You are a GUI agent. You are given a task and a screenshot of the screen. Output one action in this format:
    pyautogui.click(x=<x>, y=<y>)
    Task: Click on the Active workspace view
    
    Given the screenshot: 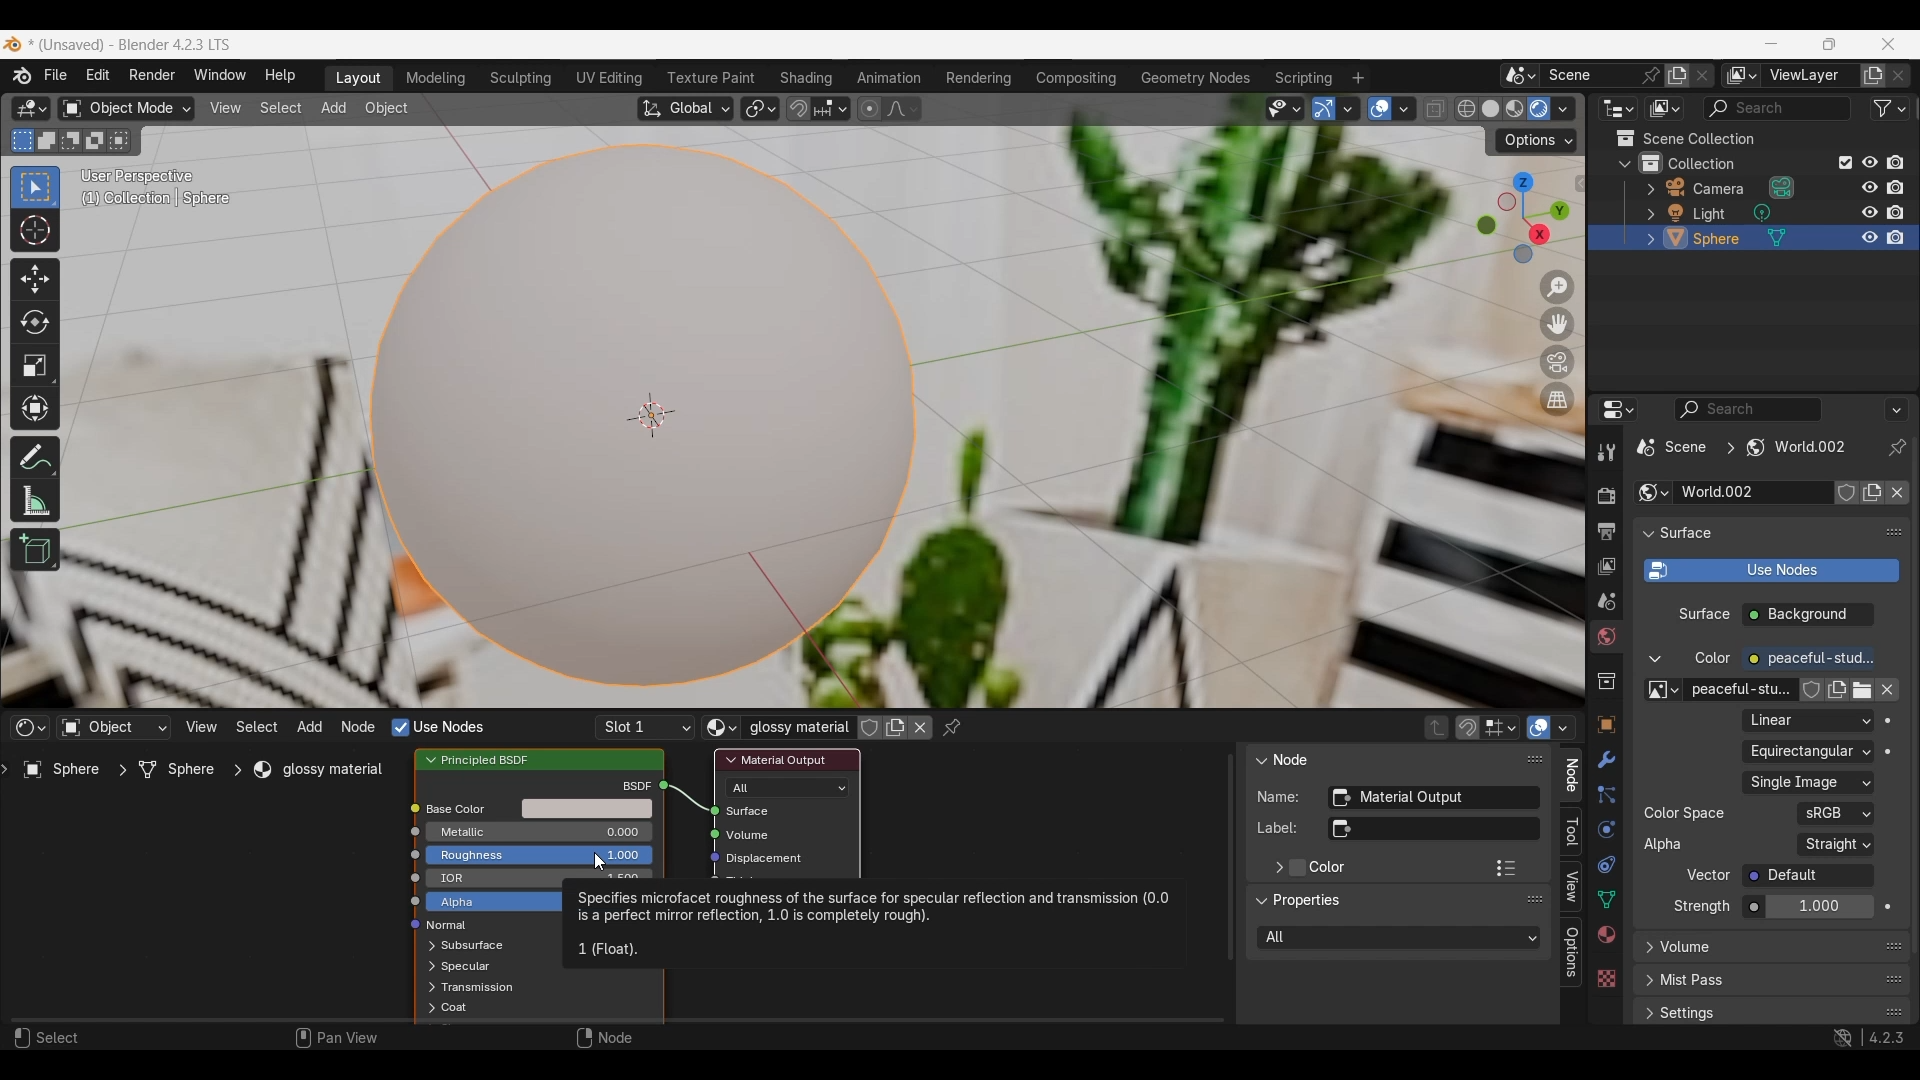 What is the action you would take?
    pyautogui.click(x=1741, y=75)
    